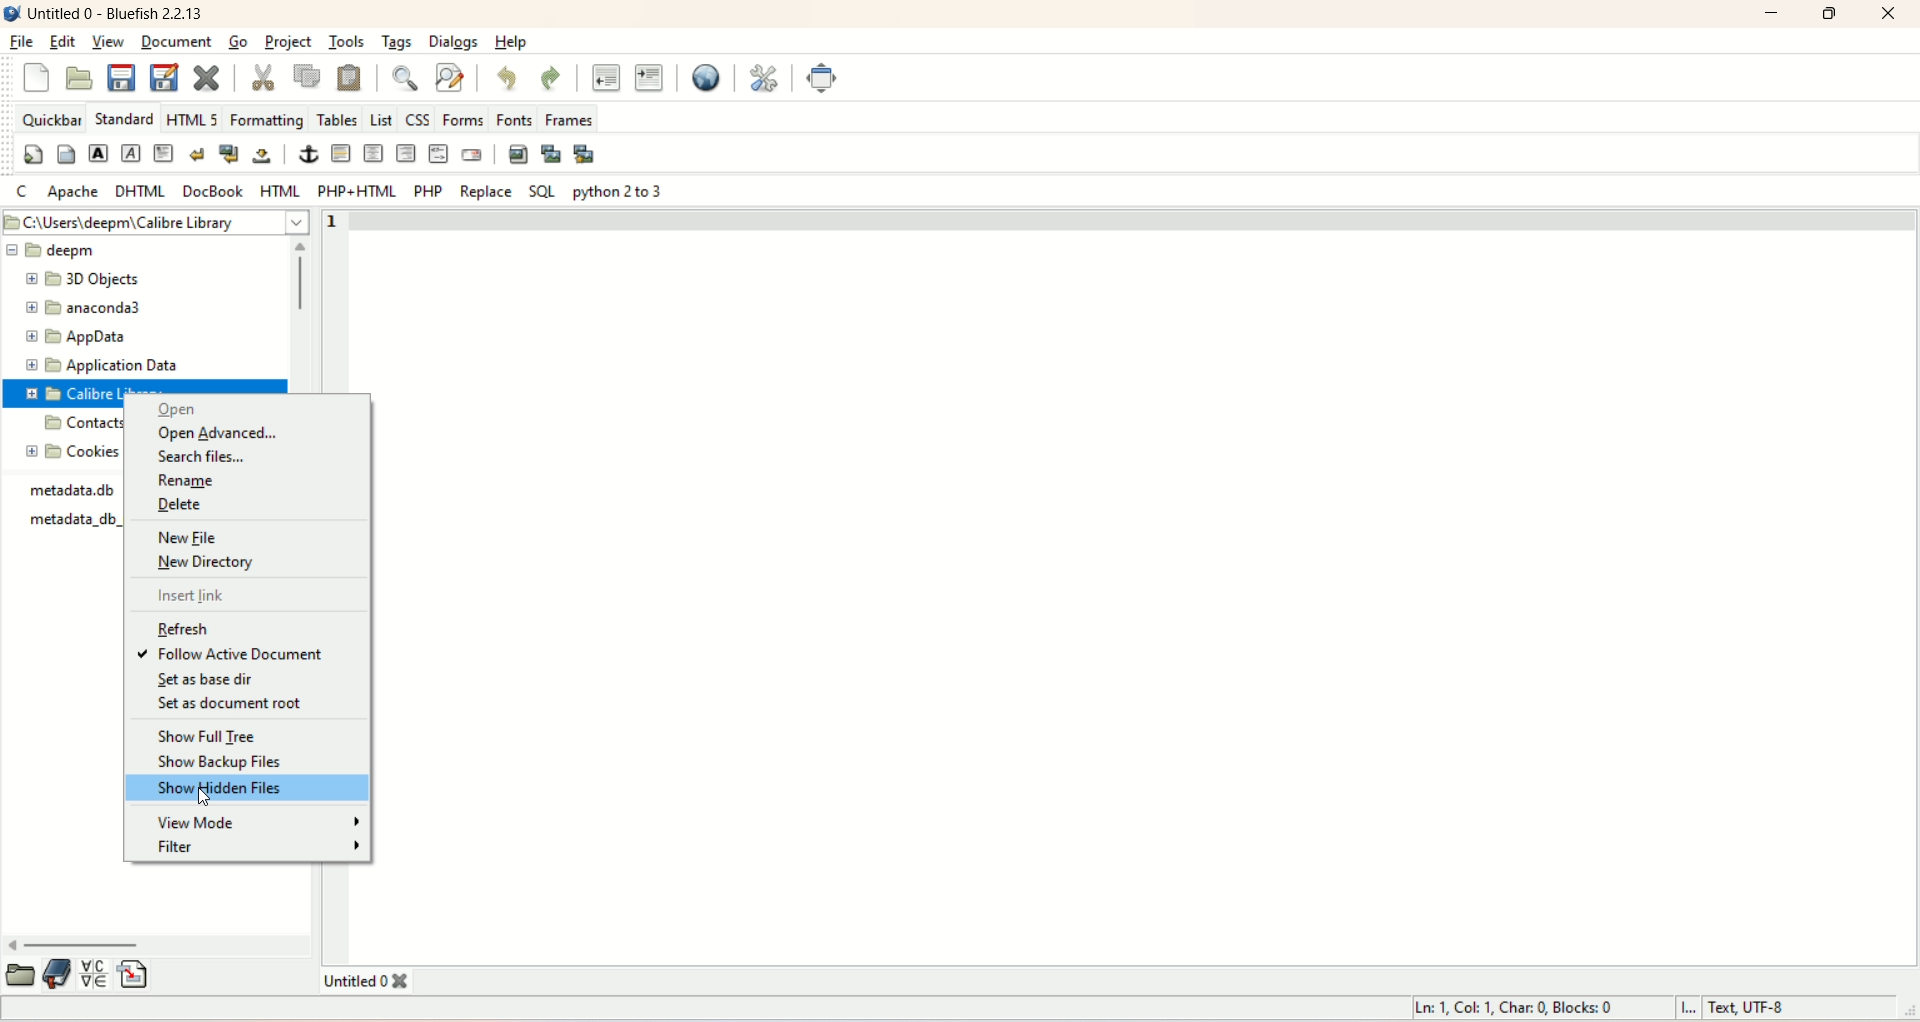  I want to click on PHP+HTML, so click(352, 191).